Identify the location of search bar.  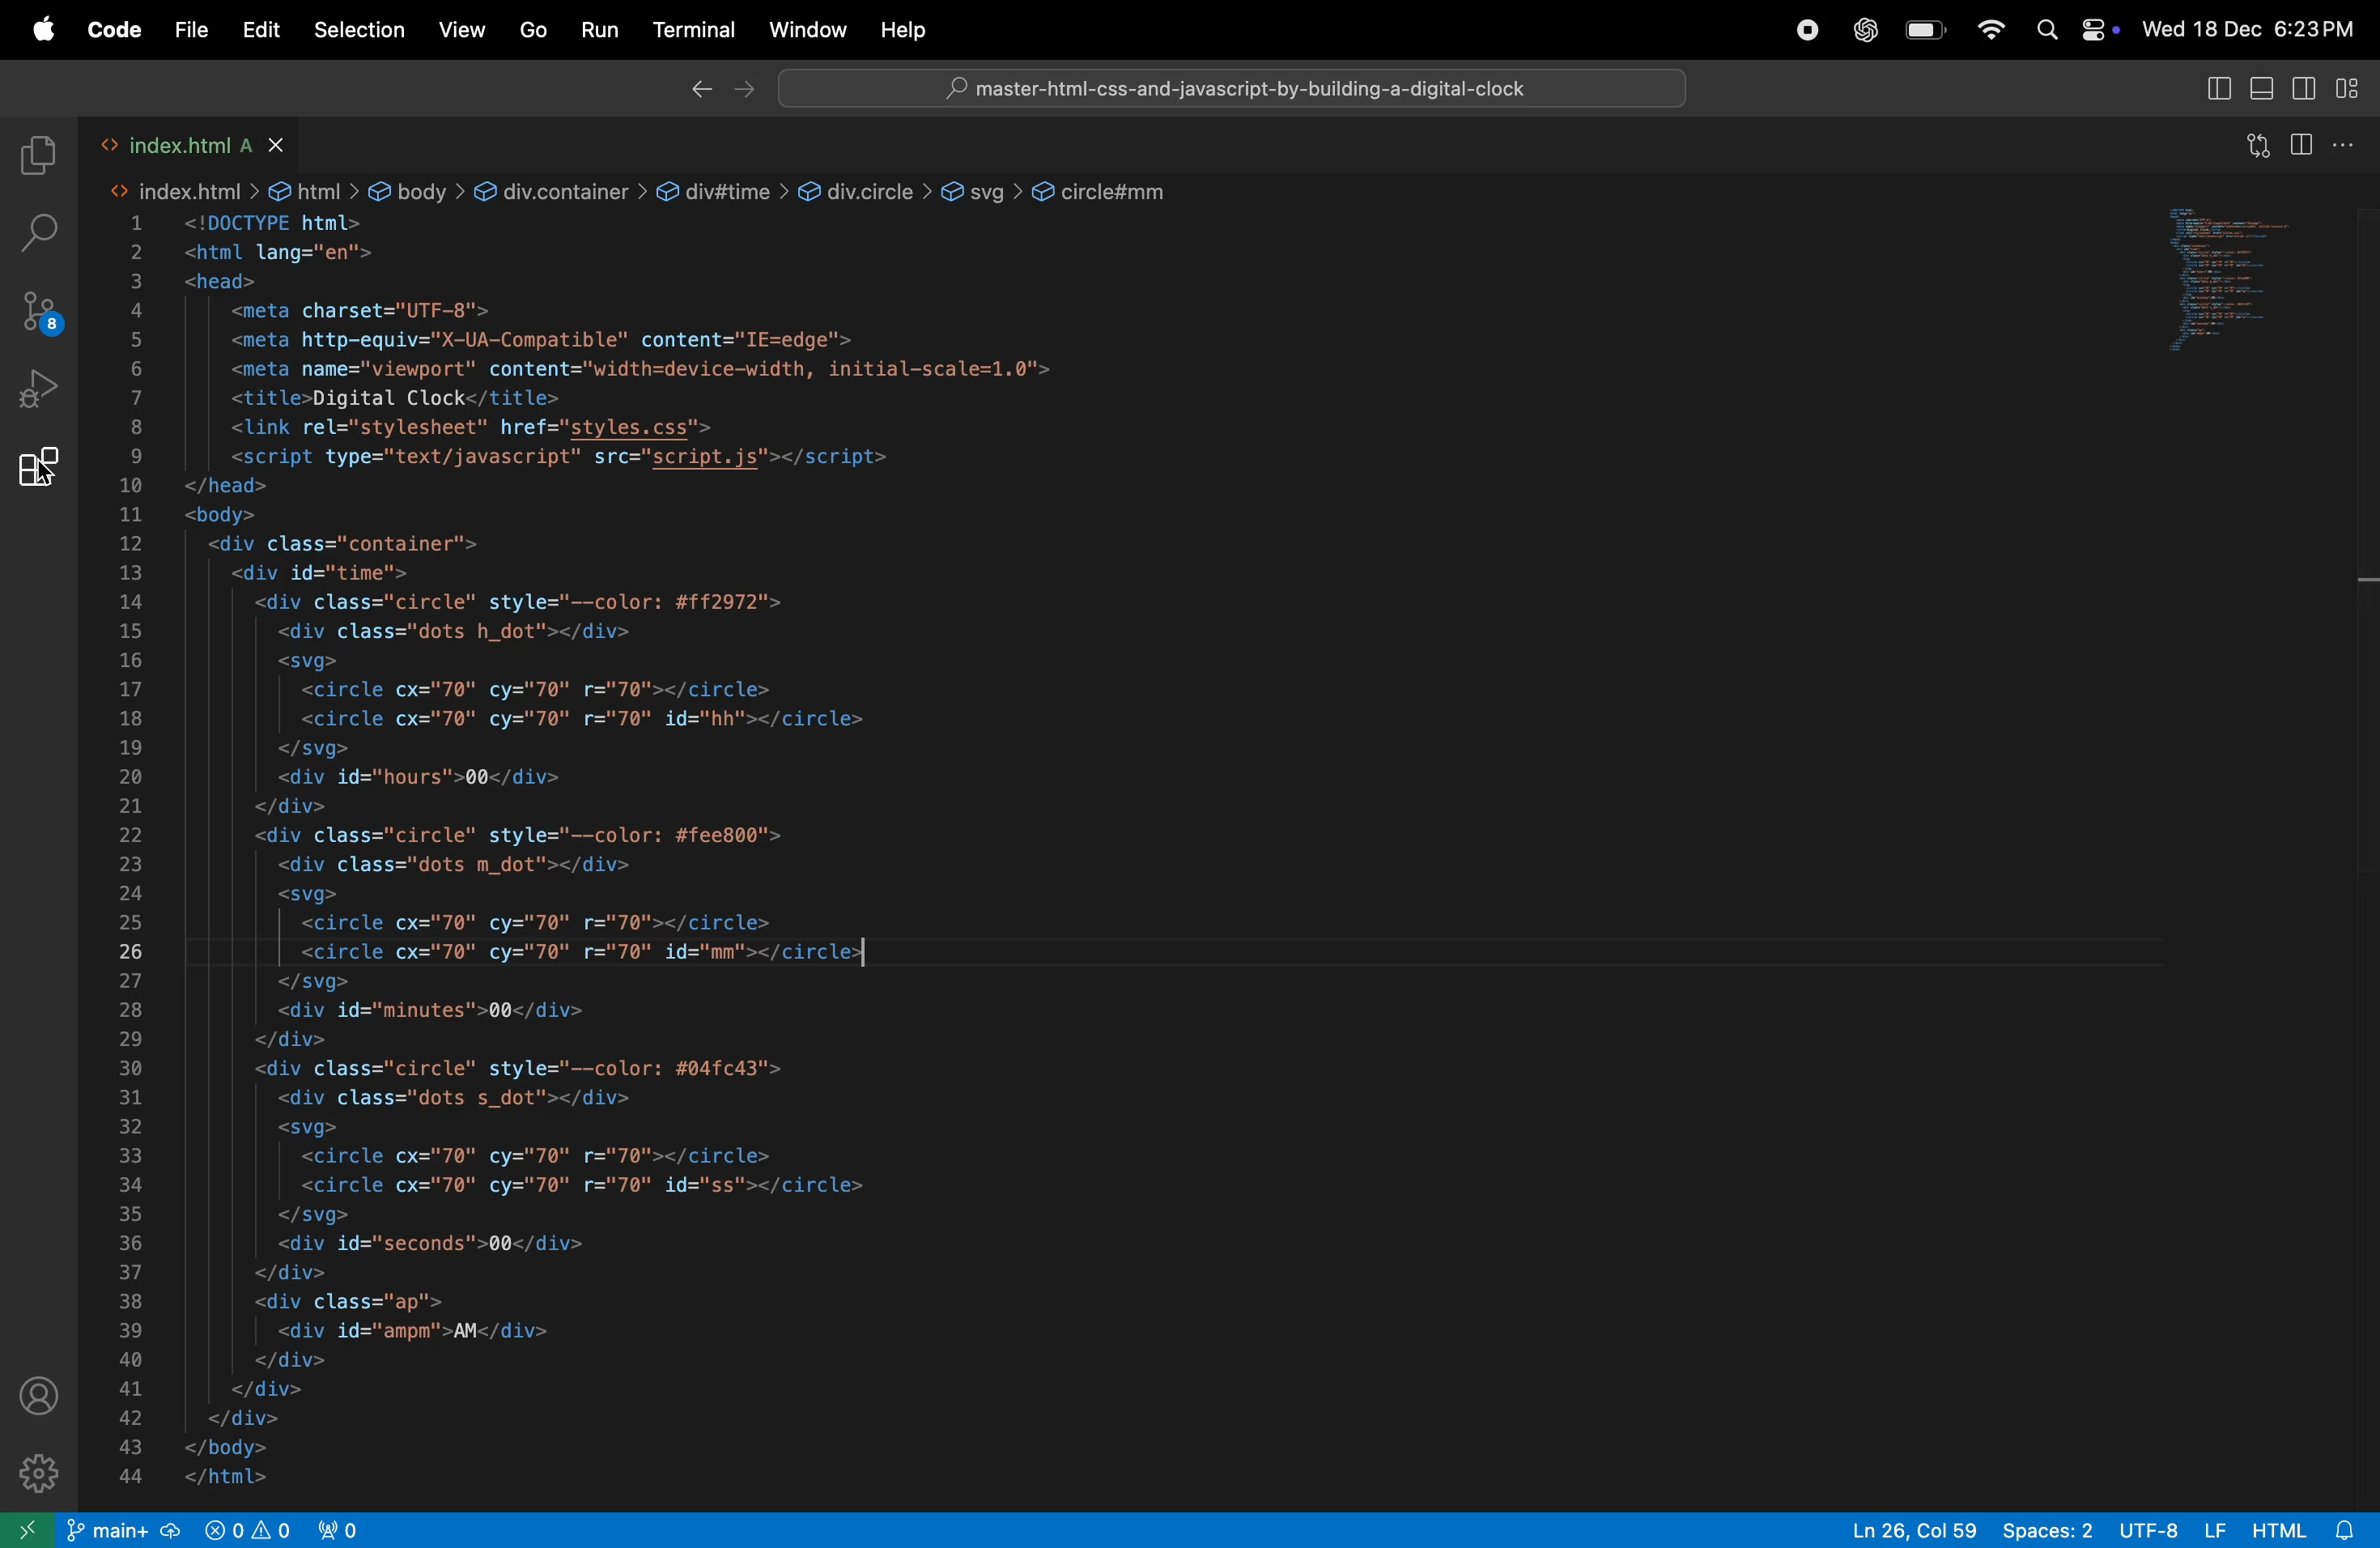
(1226, 87).